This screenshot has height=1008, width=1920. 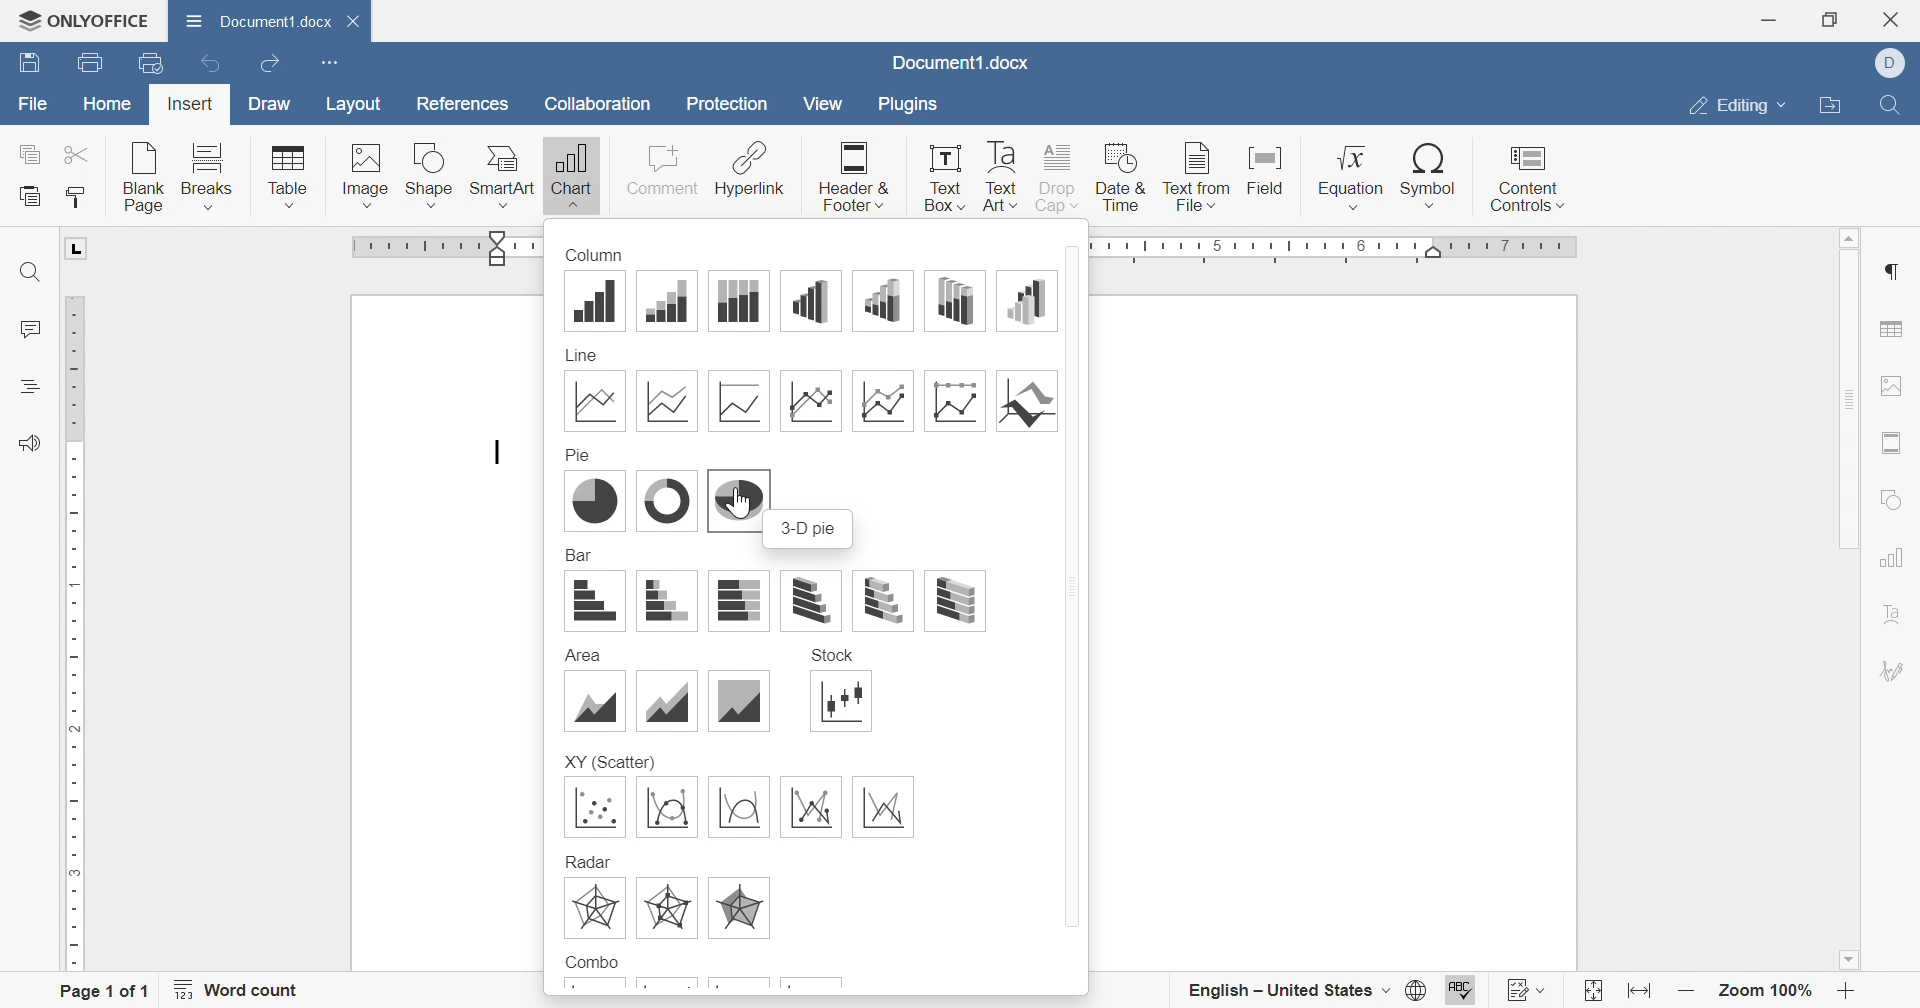 What do you see at coordinates (1895, 106) in the screenshot?
I see `Find` at bounding box center [1895, 106].